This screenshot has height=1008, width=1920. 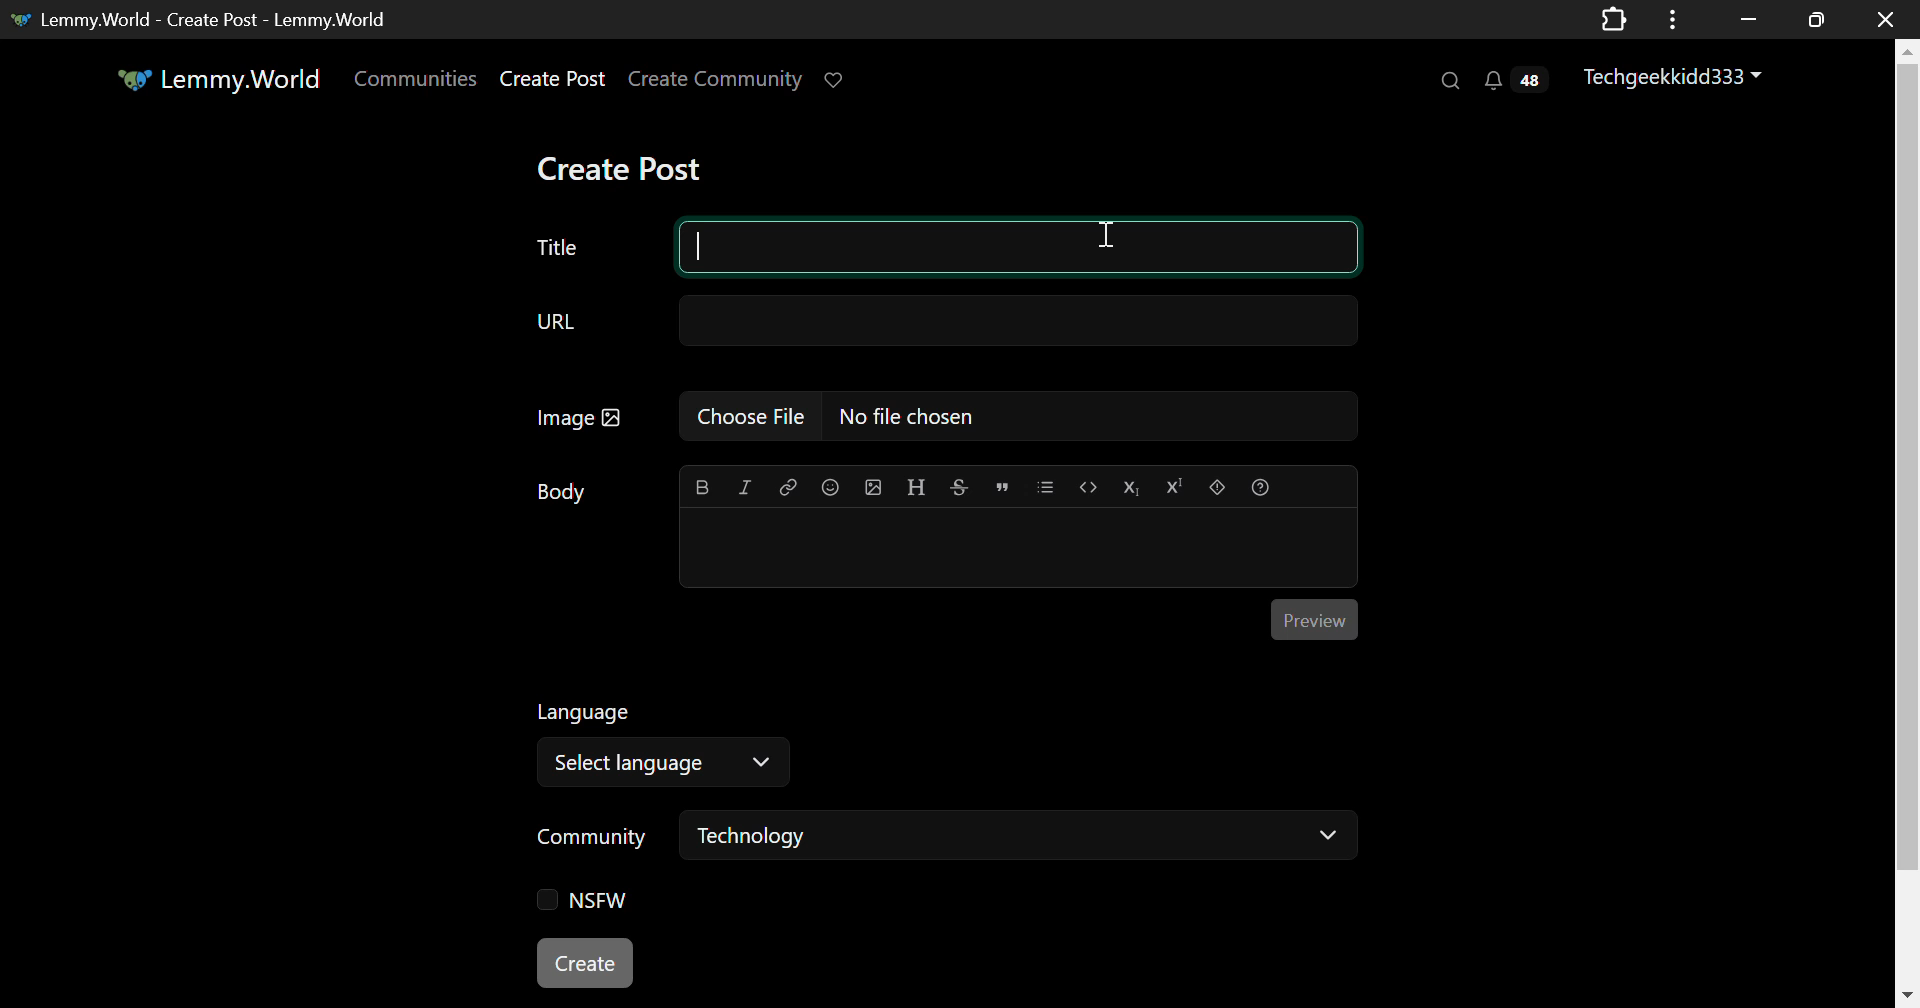 I want to click on superscript, so click(x=1175, y=487).